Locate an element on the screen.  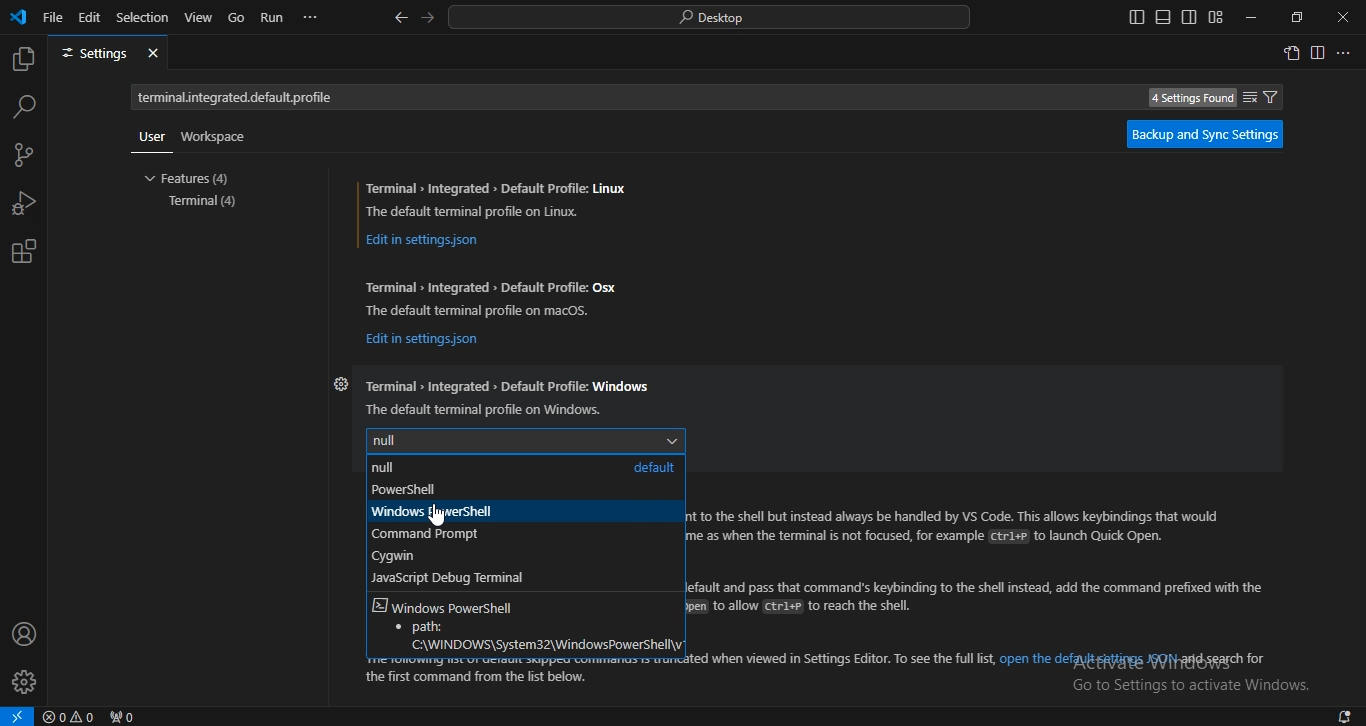
Edit in settingsjson is located at coordinates (423, 340).